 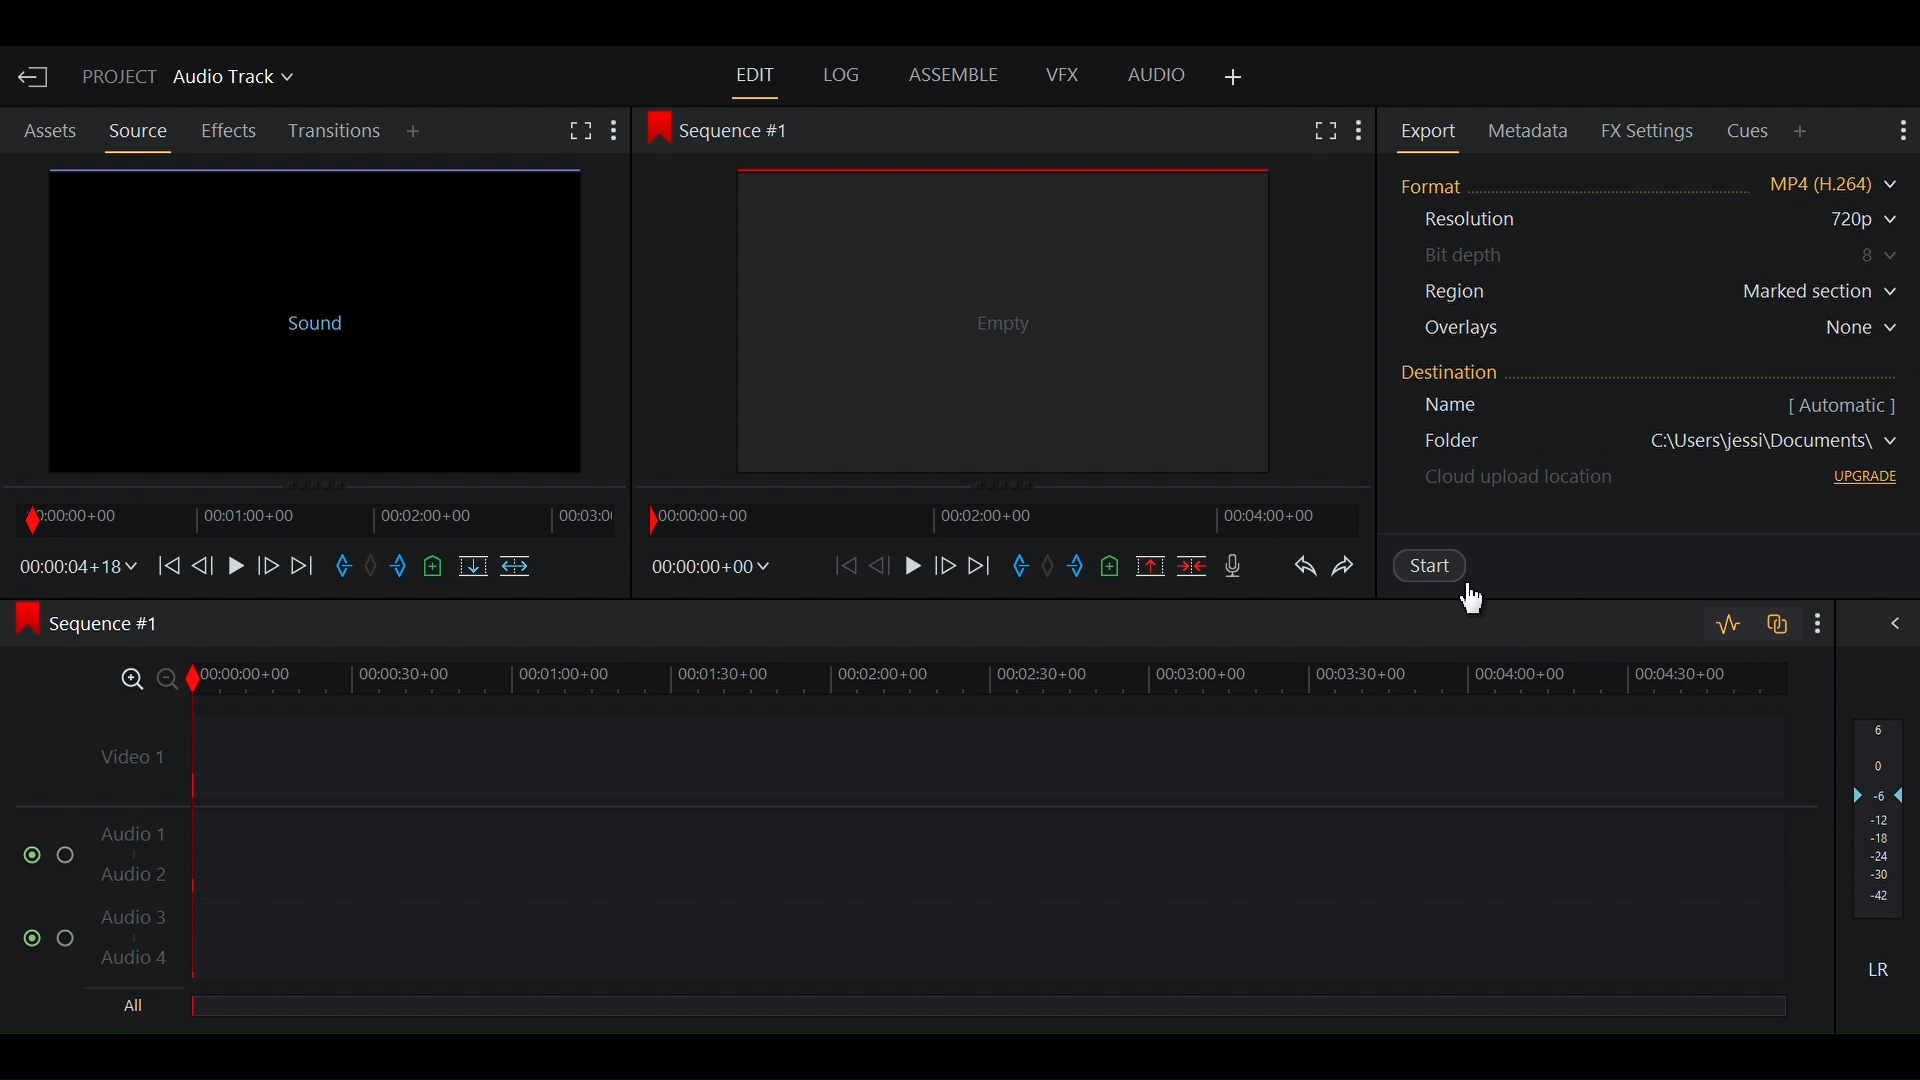 I want to click on Bit Depth, so click(x=1660, y=256).